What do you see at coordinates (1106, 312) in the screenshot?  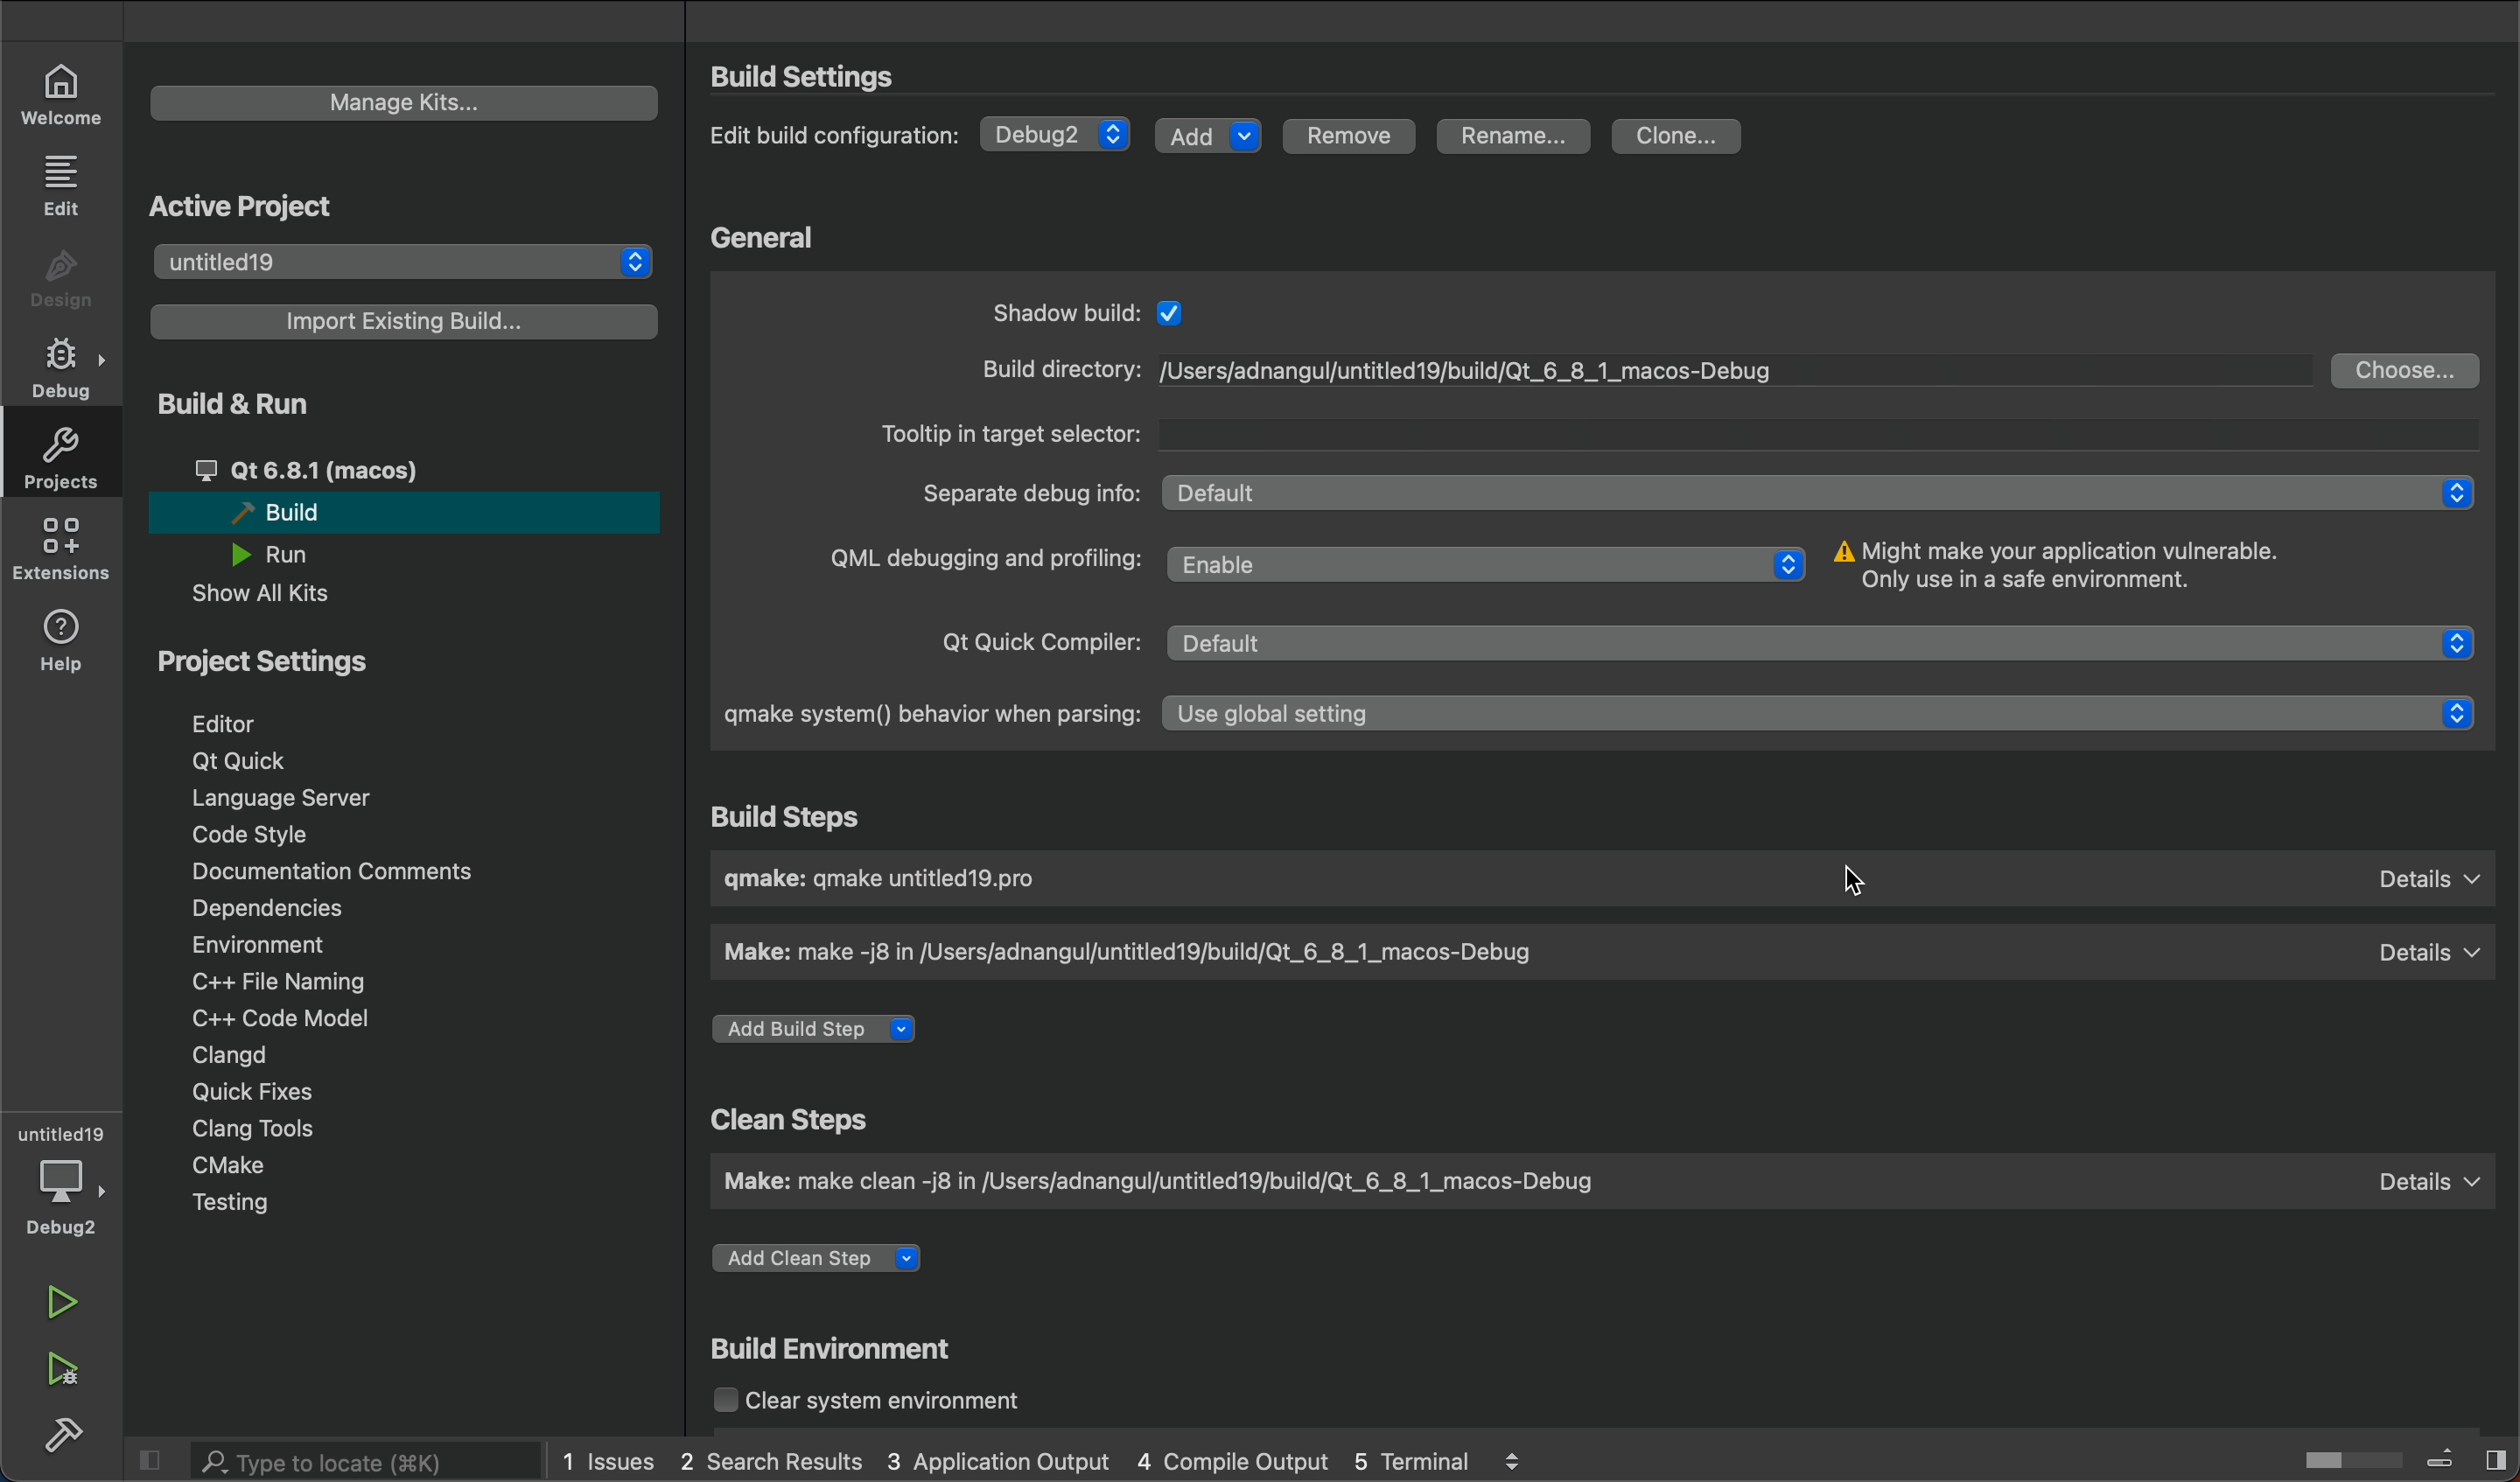 I see `shadow build` at bounding box center [1106, 312].